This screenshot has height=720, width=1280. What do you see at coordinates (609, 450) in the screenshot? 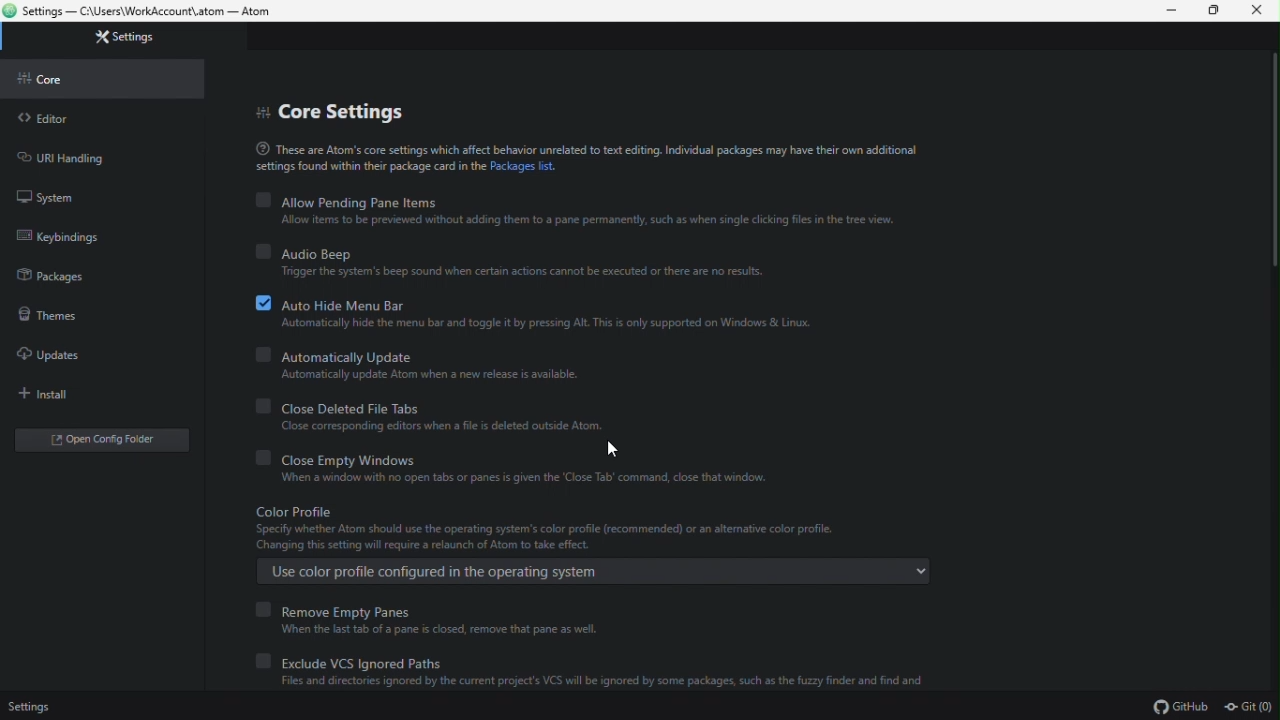
I see `cursor` at bounding box center [609, 450].